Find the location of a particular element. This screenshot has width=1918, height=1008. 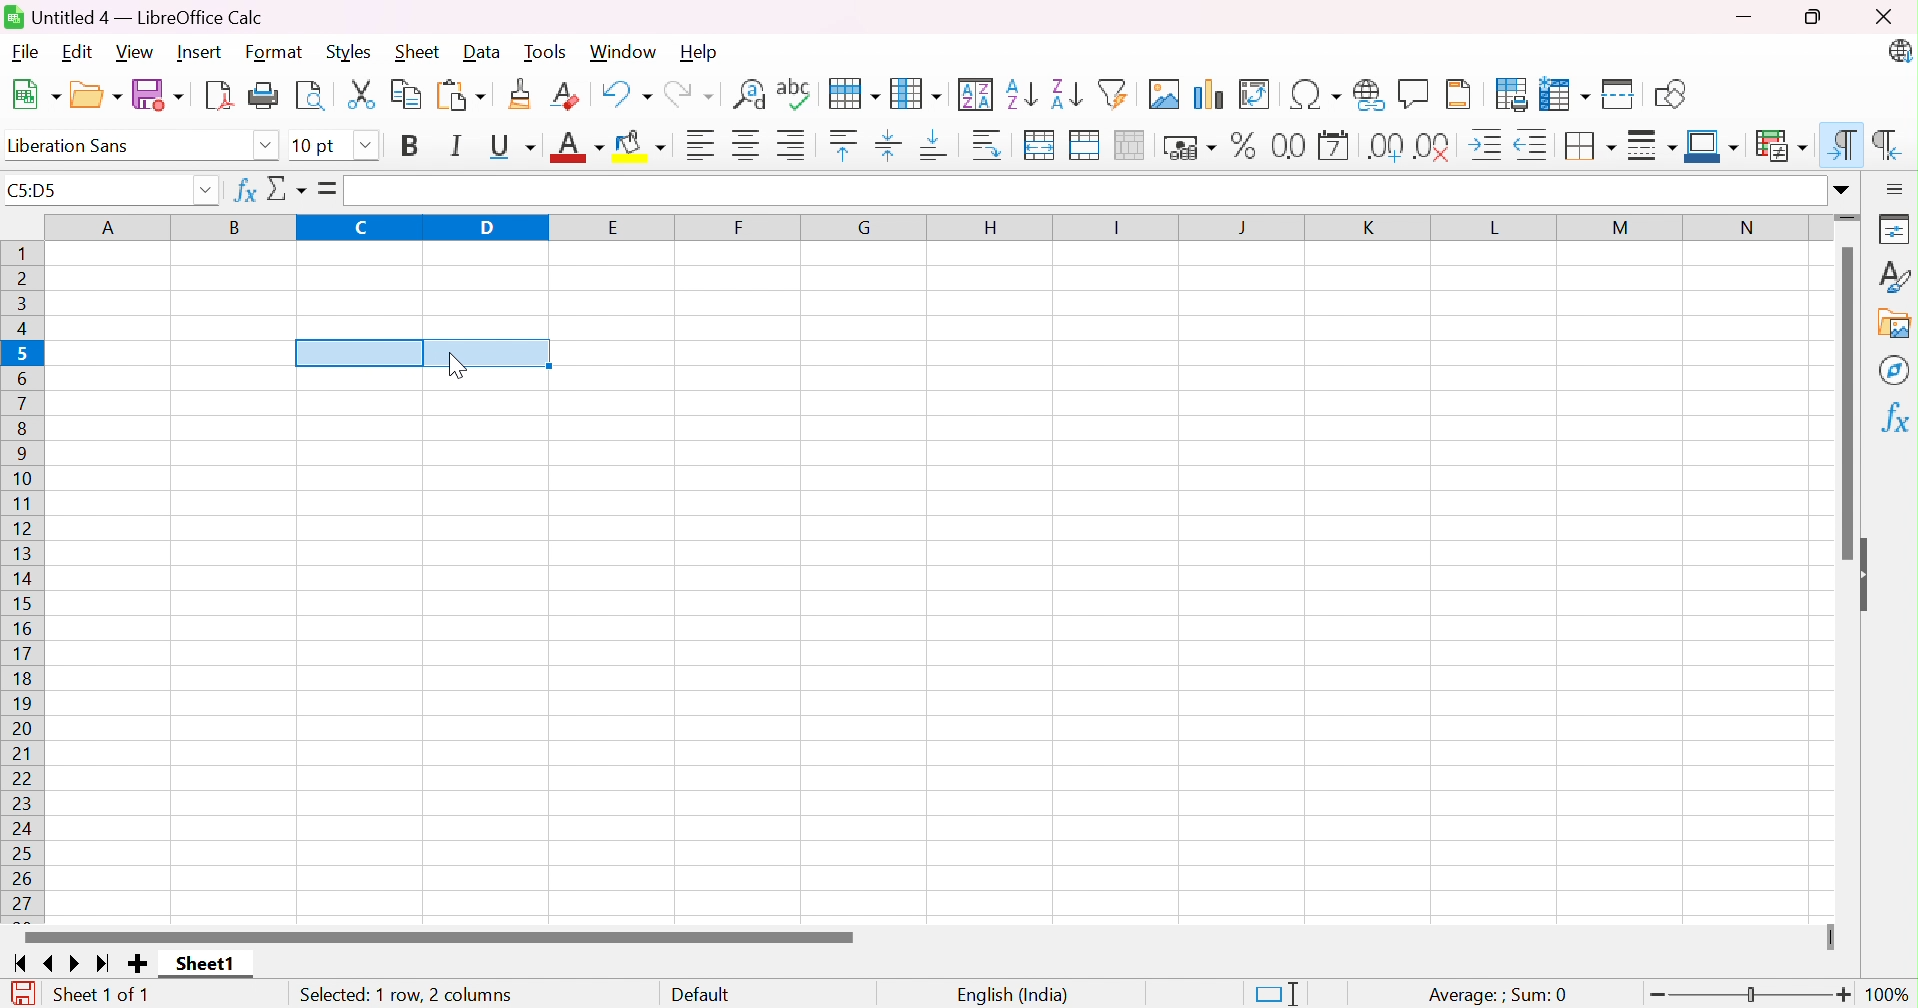

Open is located at coordinates (97, 94).